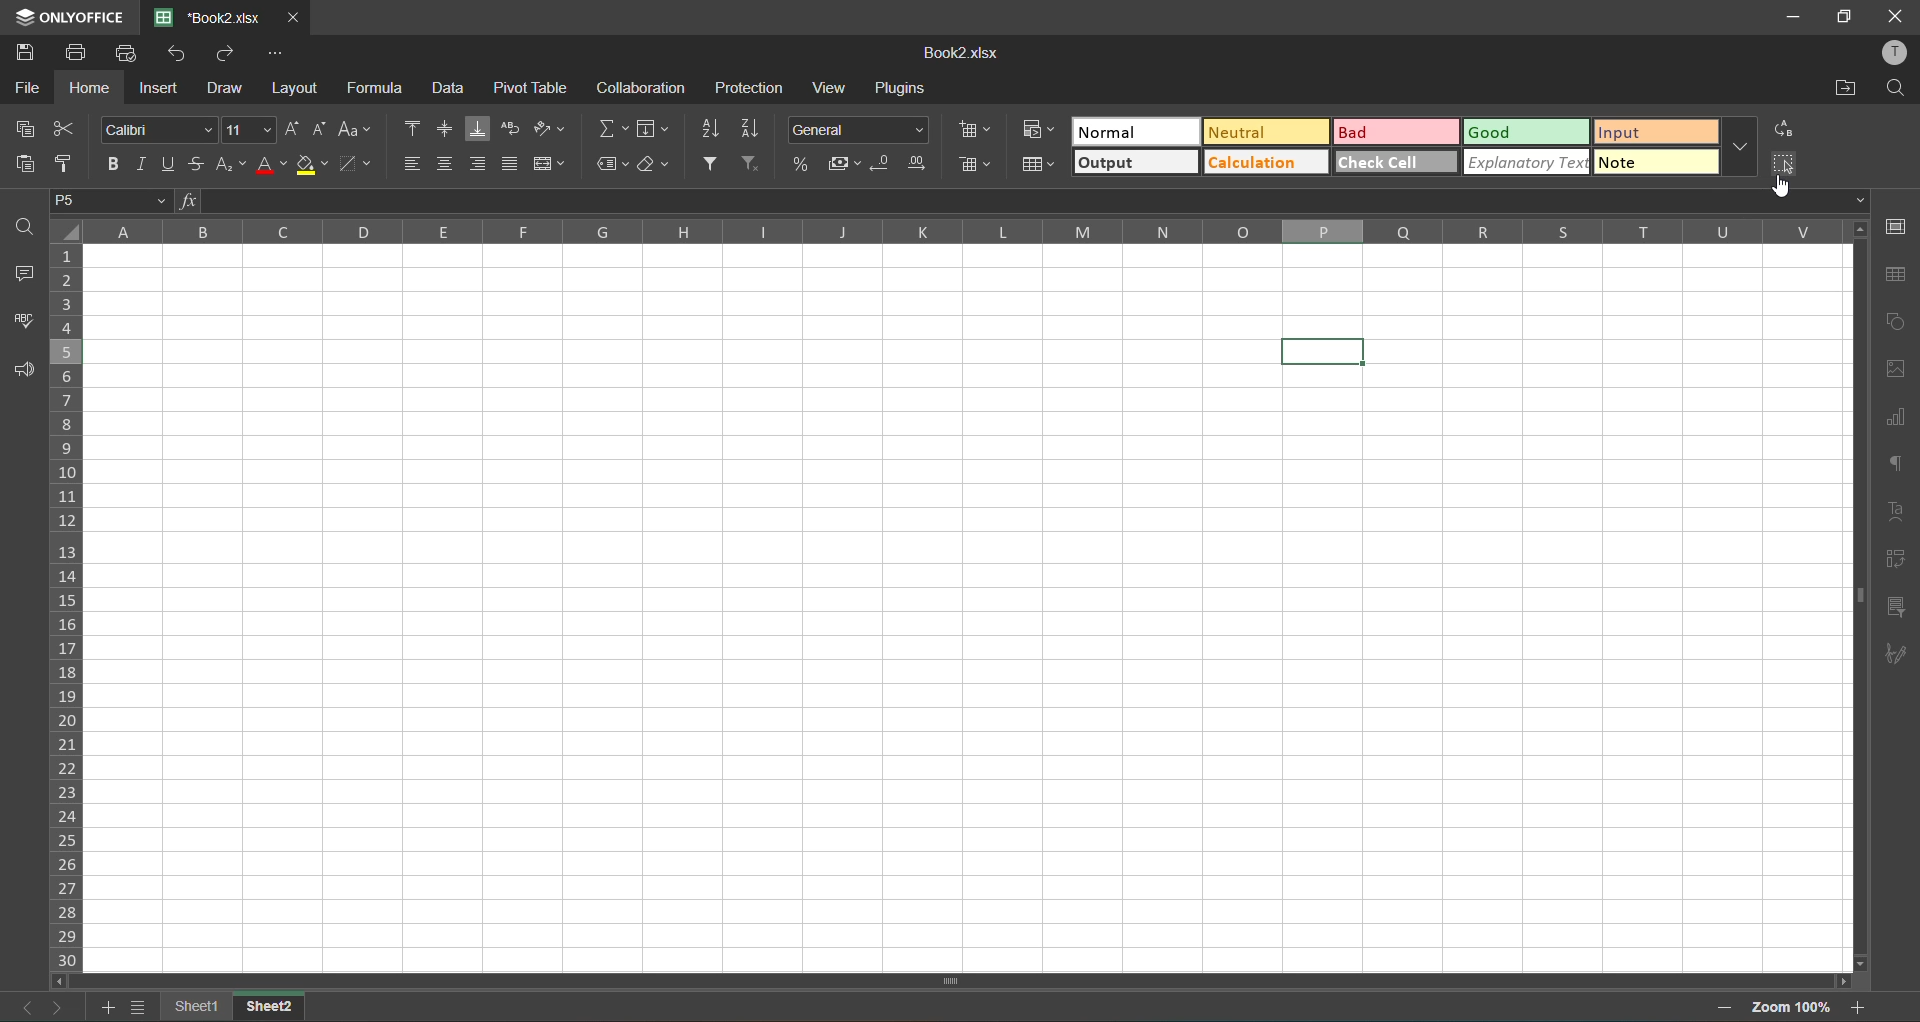  What do you see at coordinates (1897, 561) in the screenshot?
I see `pivot table` at bounding box center [1897, 561].